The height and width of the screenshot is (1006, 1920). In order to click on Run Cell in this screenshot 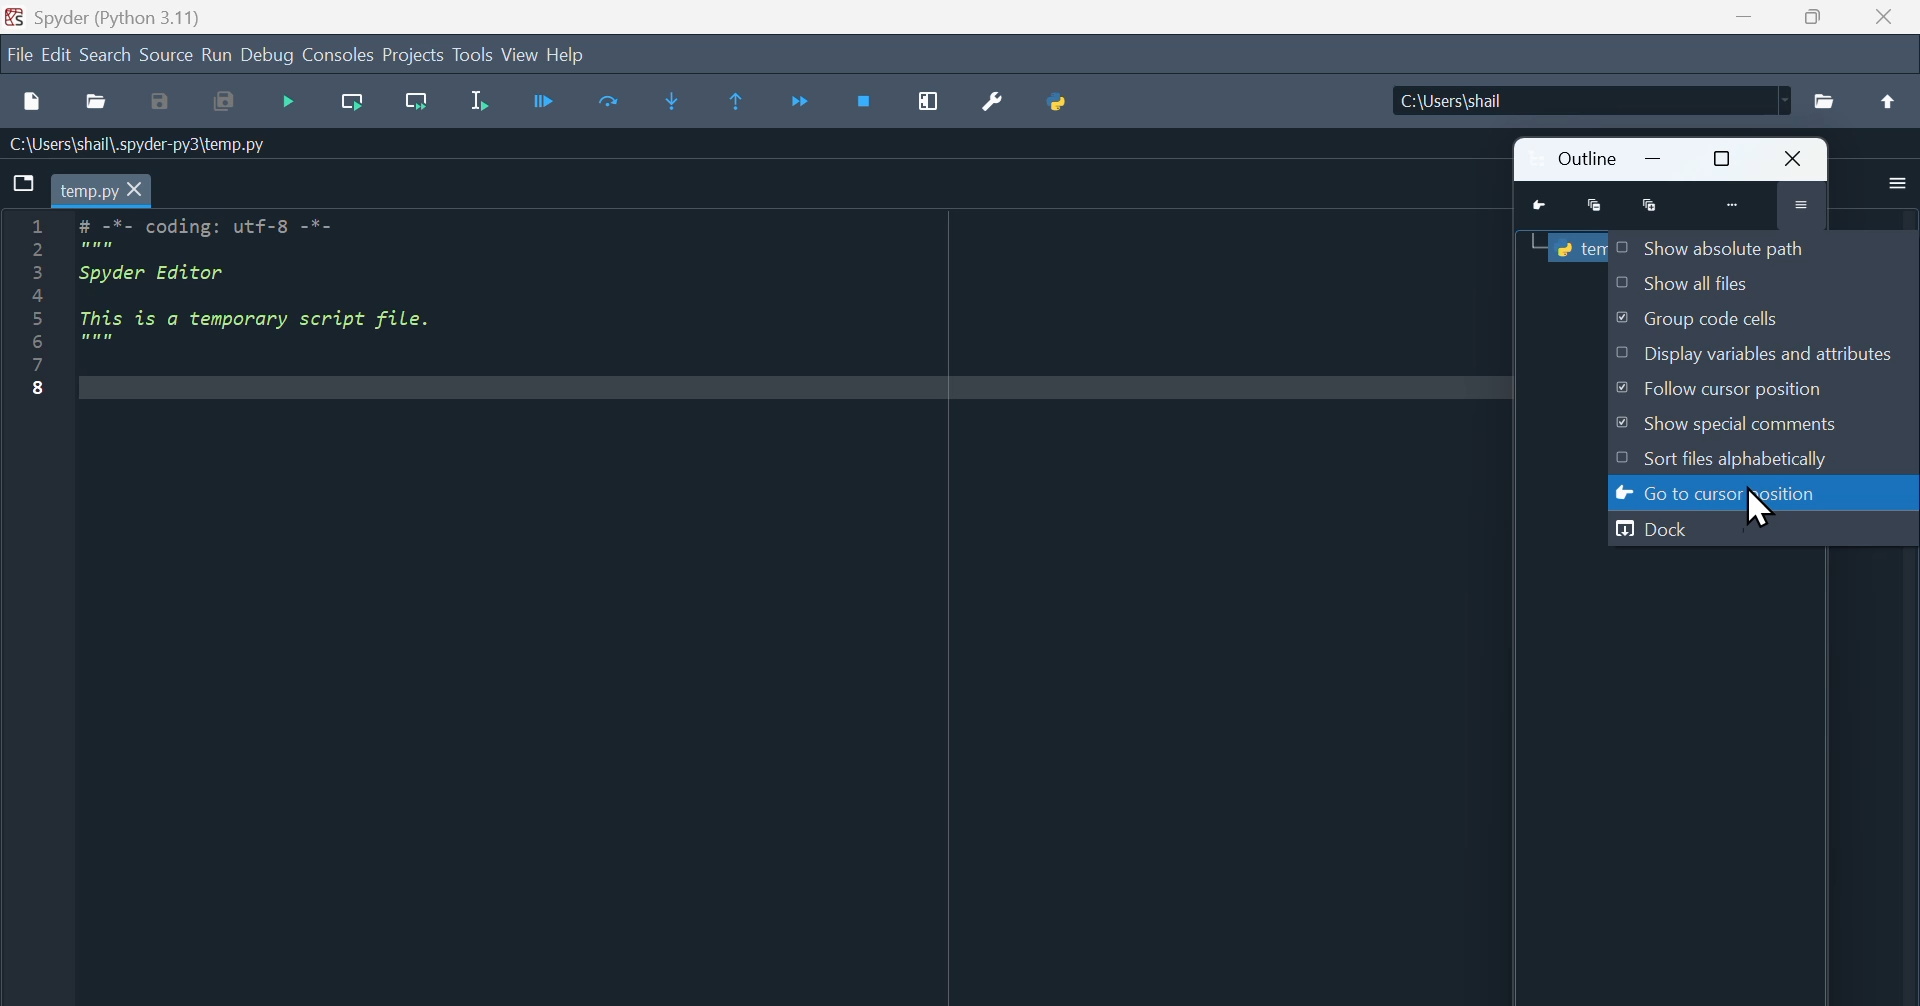, I will do `click(609, 100)`.